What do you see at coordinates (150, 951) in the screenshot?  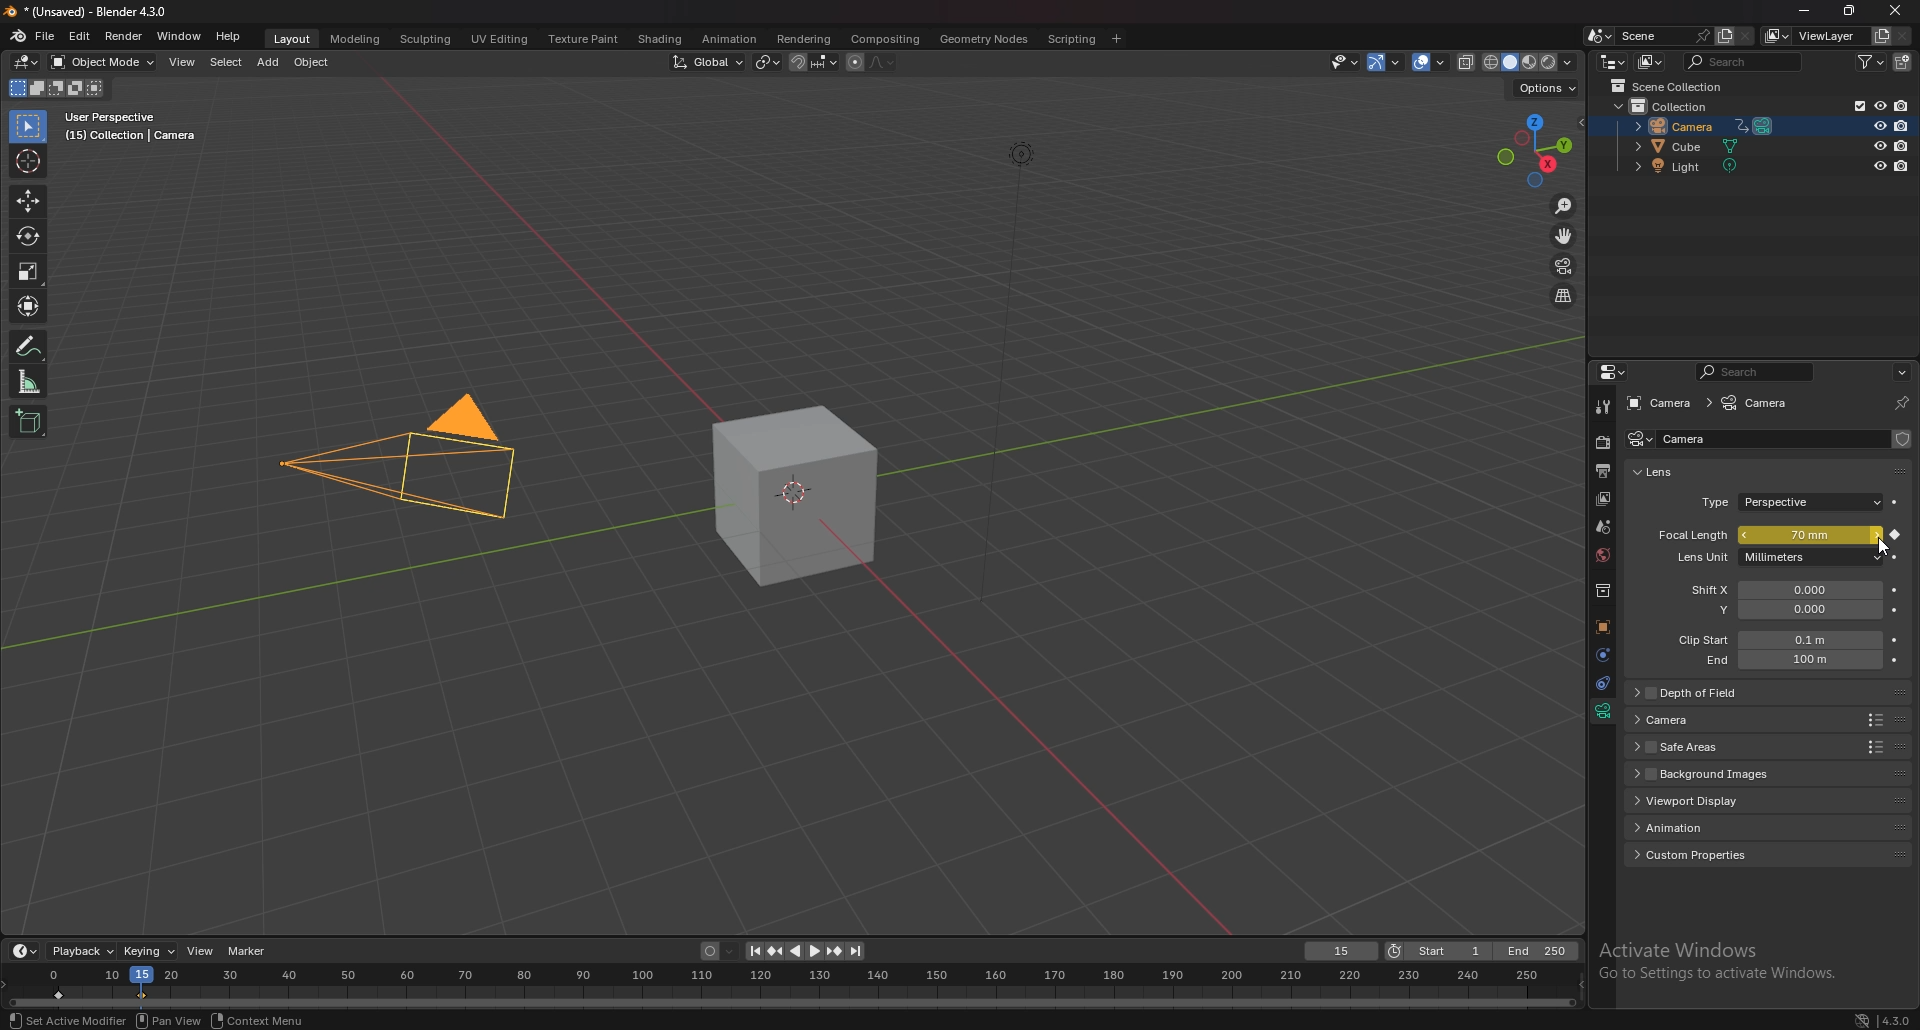 I see `keying` at bounding box center [150, 951].